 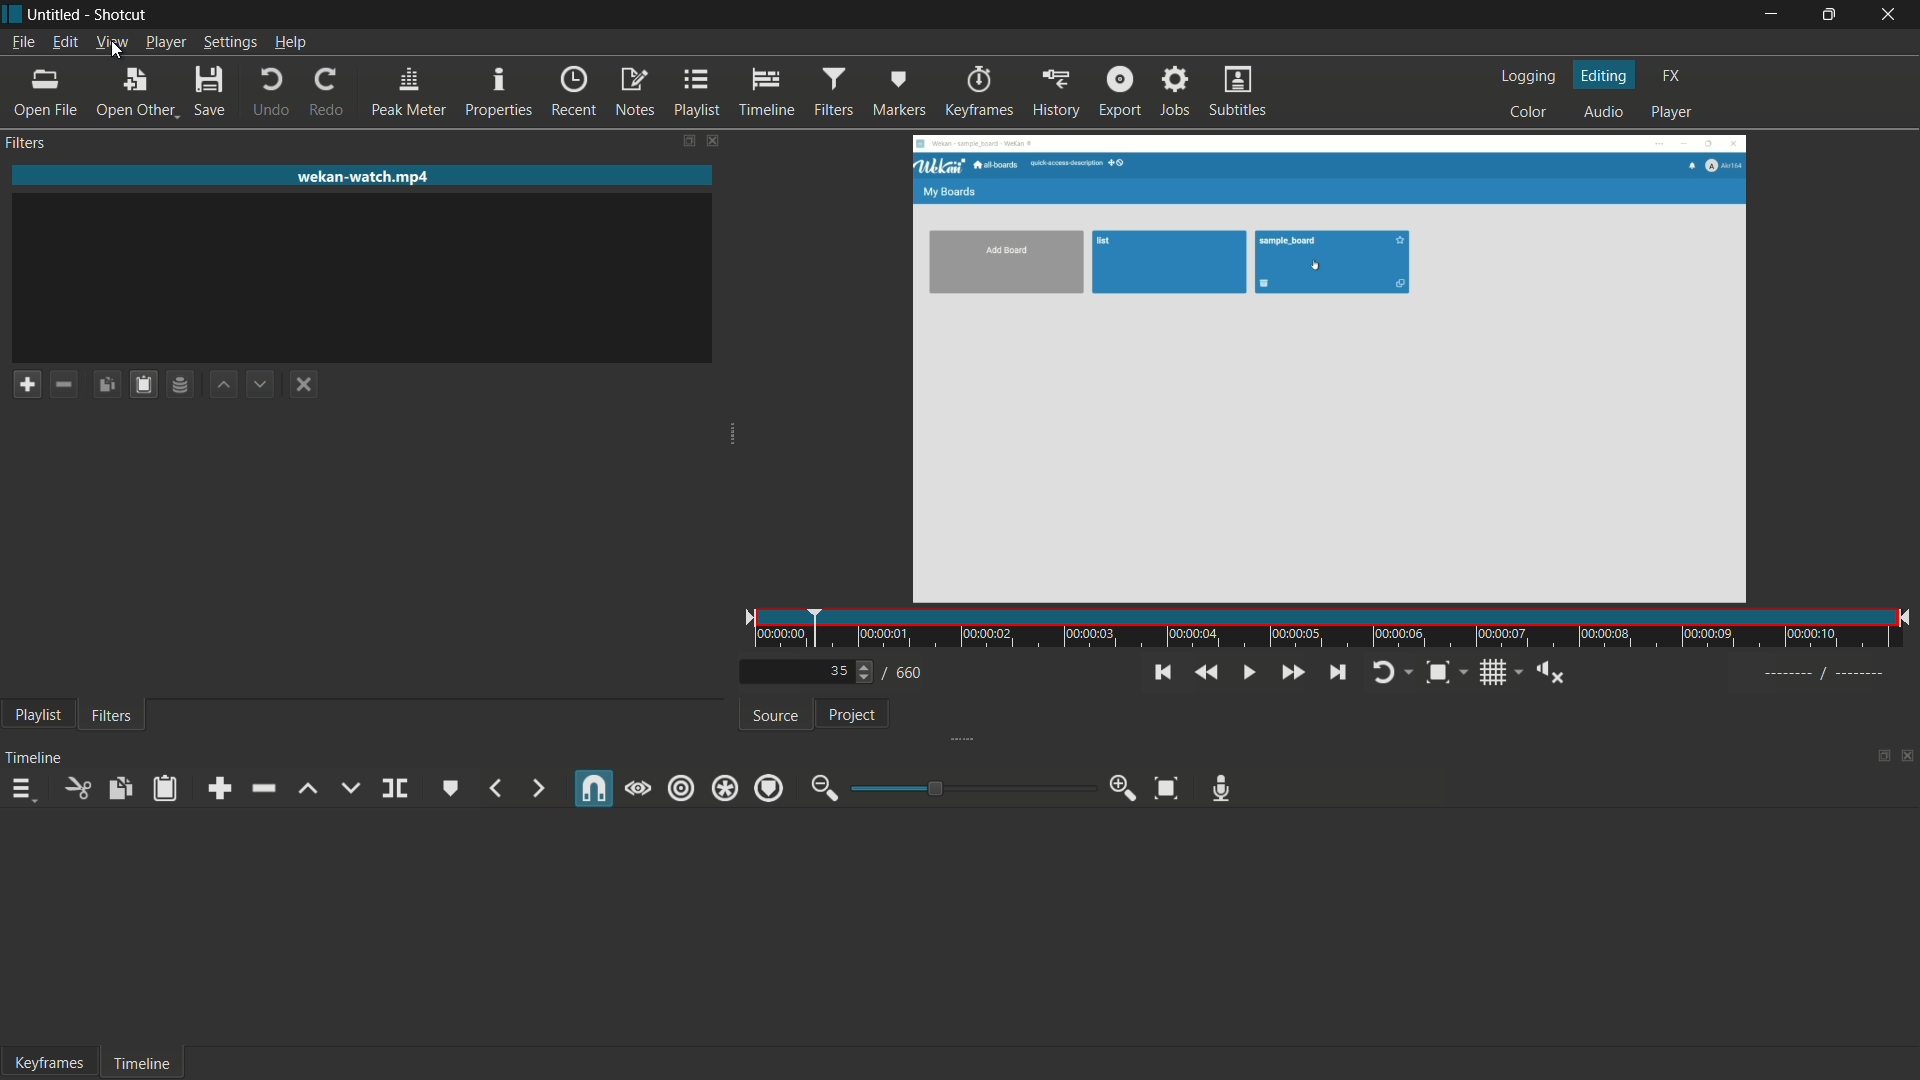 What do you see at coordinates (64, 42) in the screenshot?
I see `edit menu` at bounding box center [64, 42].